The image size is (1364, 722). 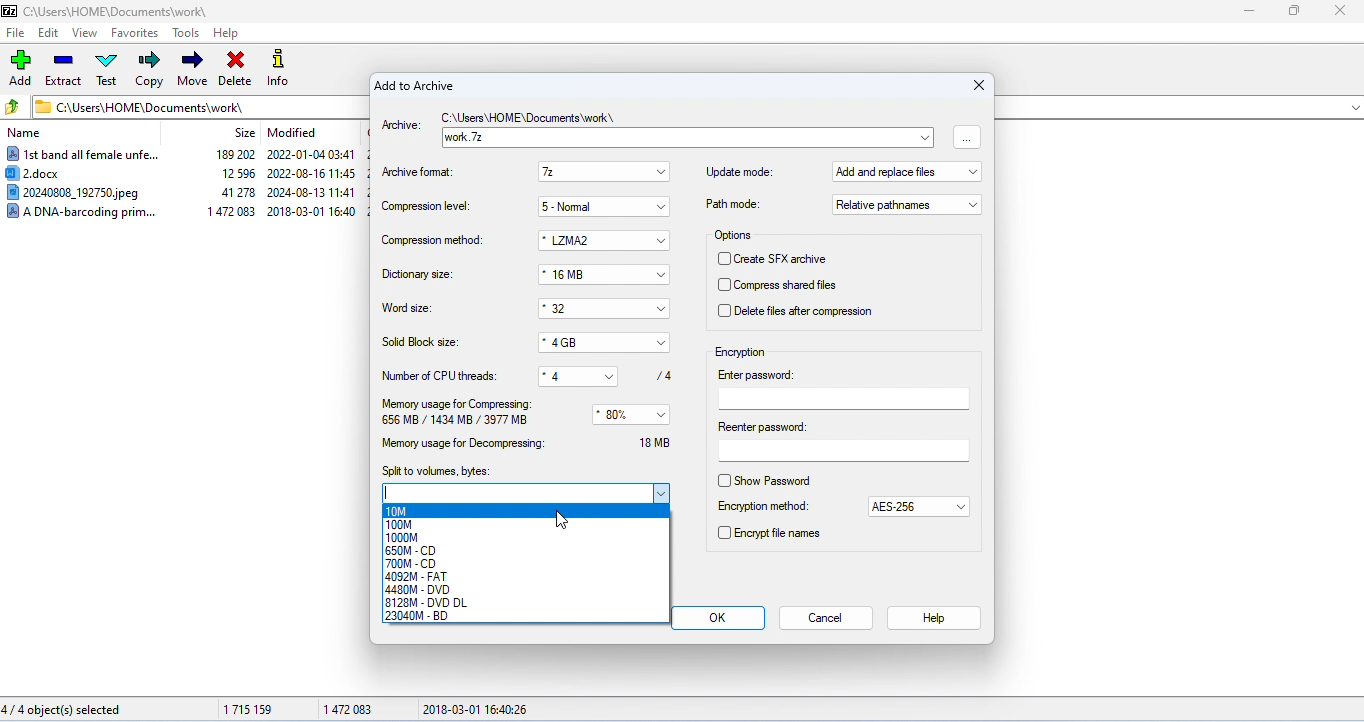 What do you see at coordinates (782, 480) in the screenshot?
I see `show password` at bounding box center [782, 480].